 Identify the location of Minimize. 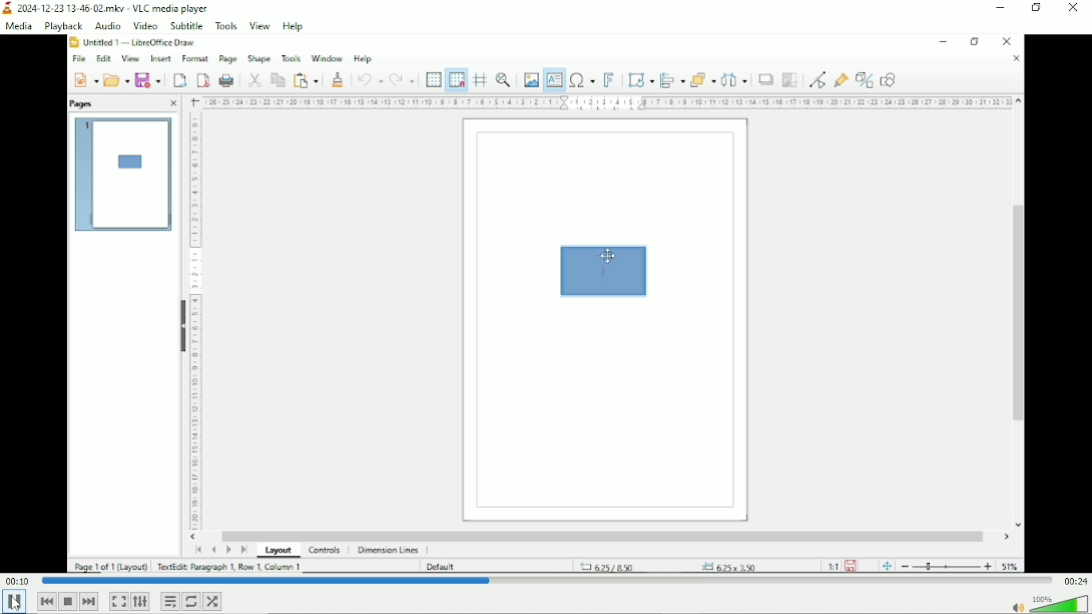
(999, 8).